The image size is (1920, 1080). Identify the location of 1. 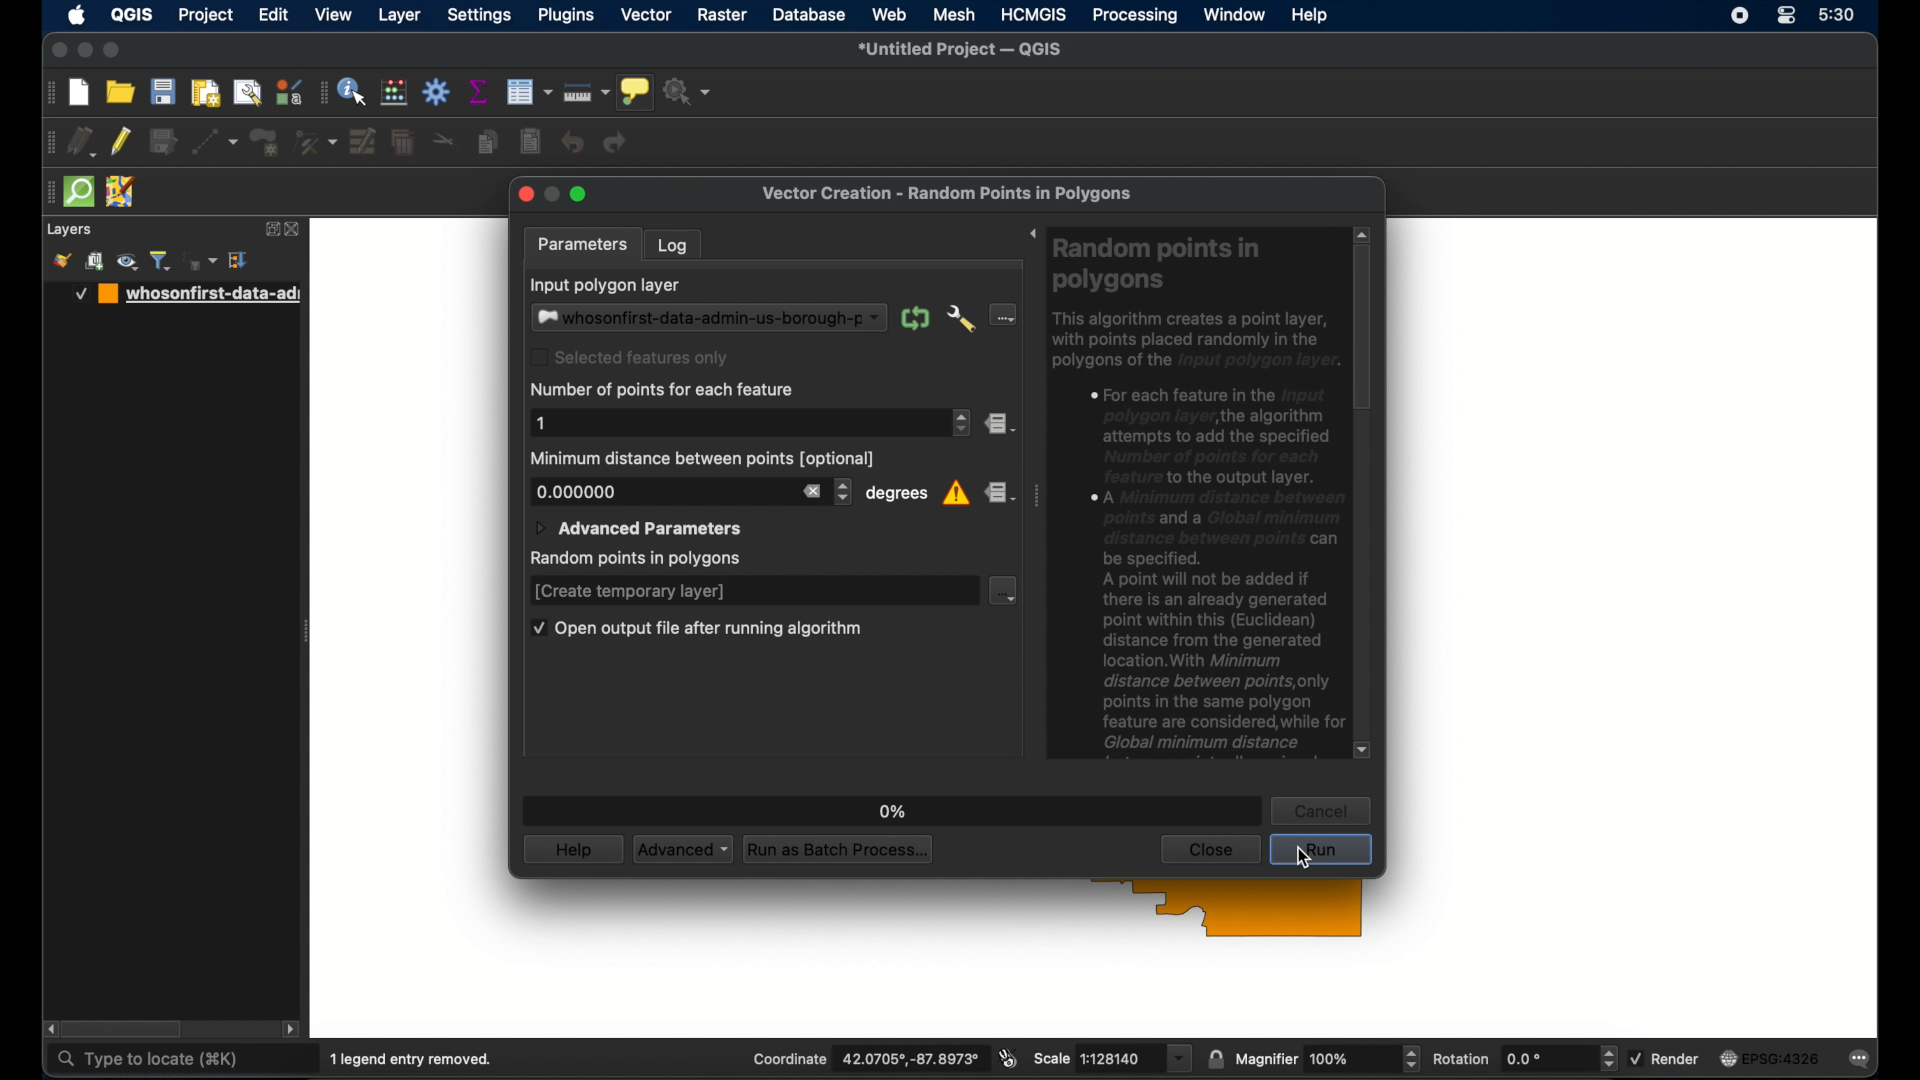
(540, 423).